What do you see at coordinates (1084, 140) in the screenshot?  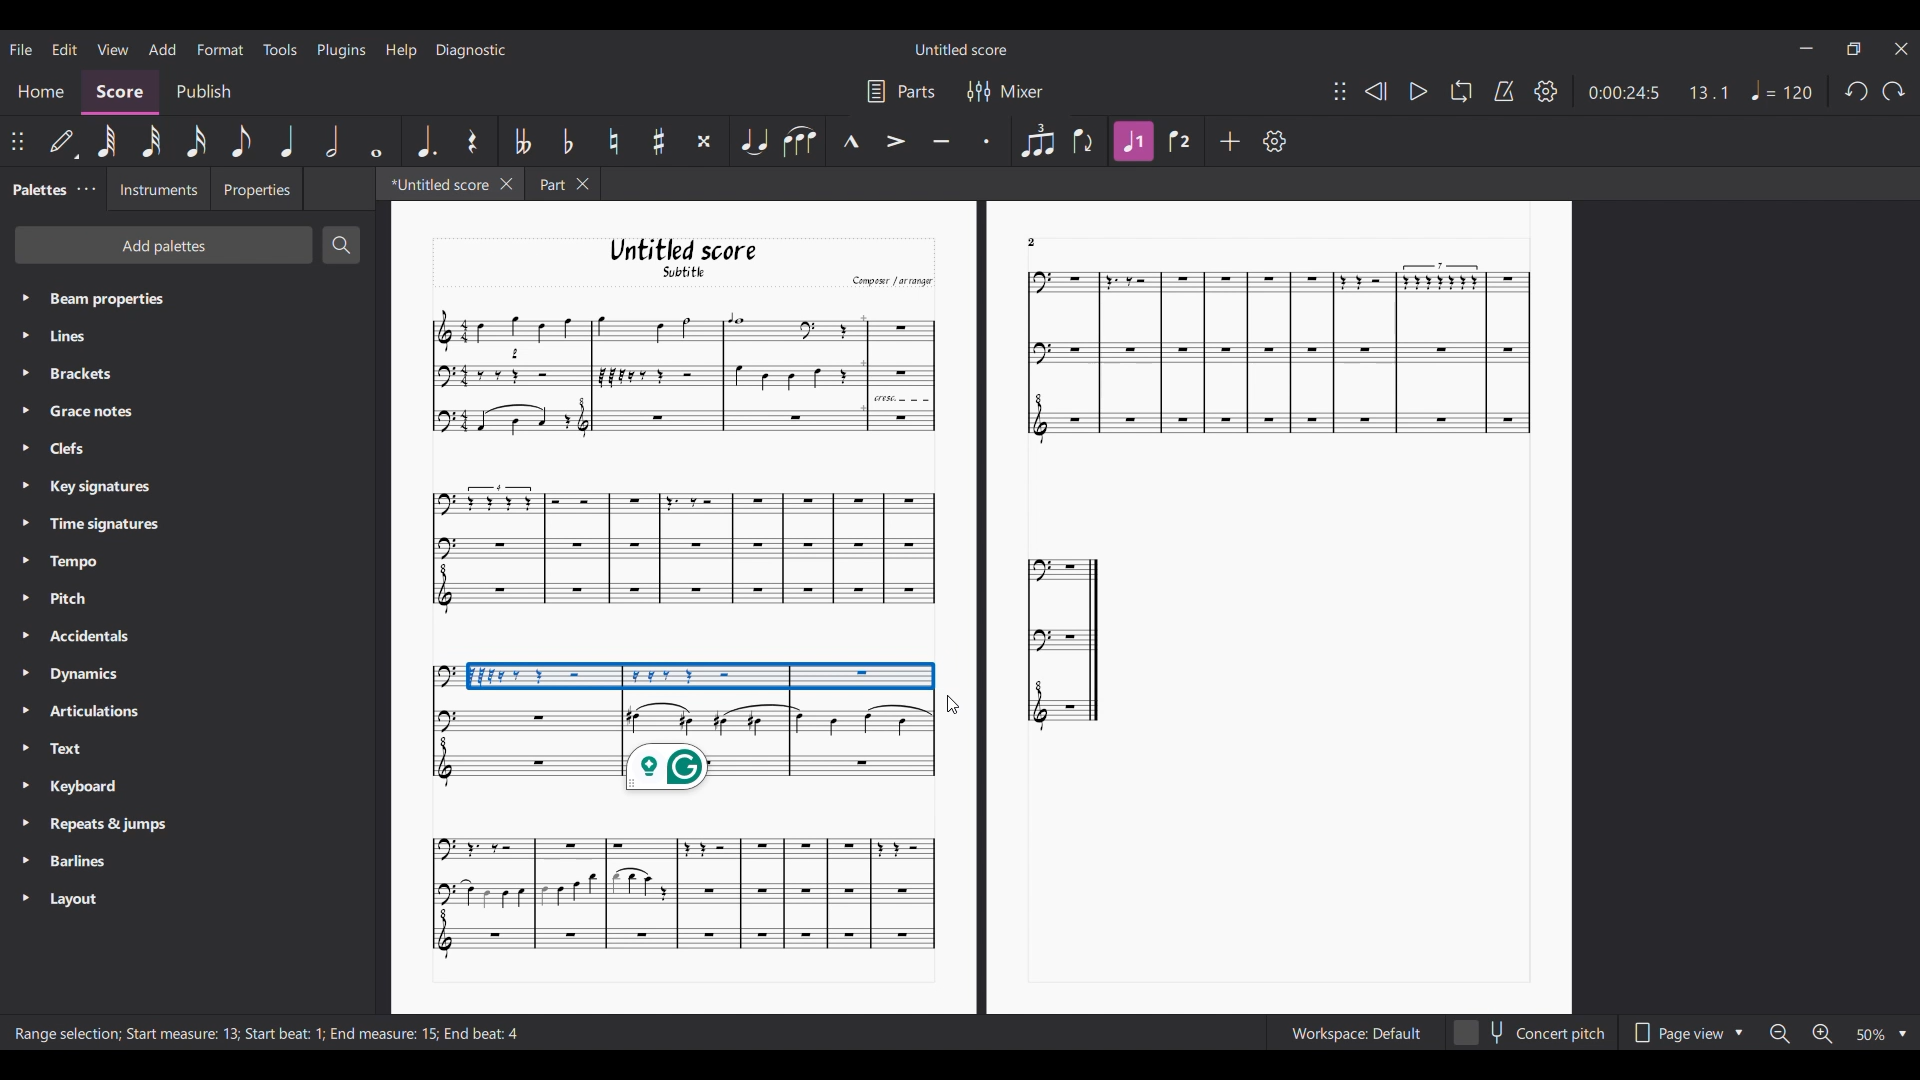 I see `Flip direction` at bounding box center [1084, 140].